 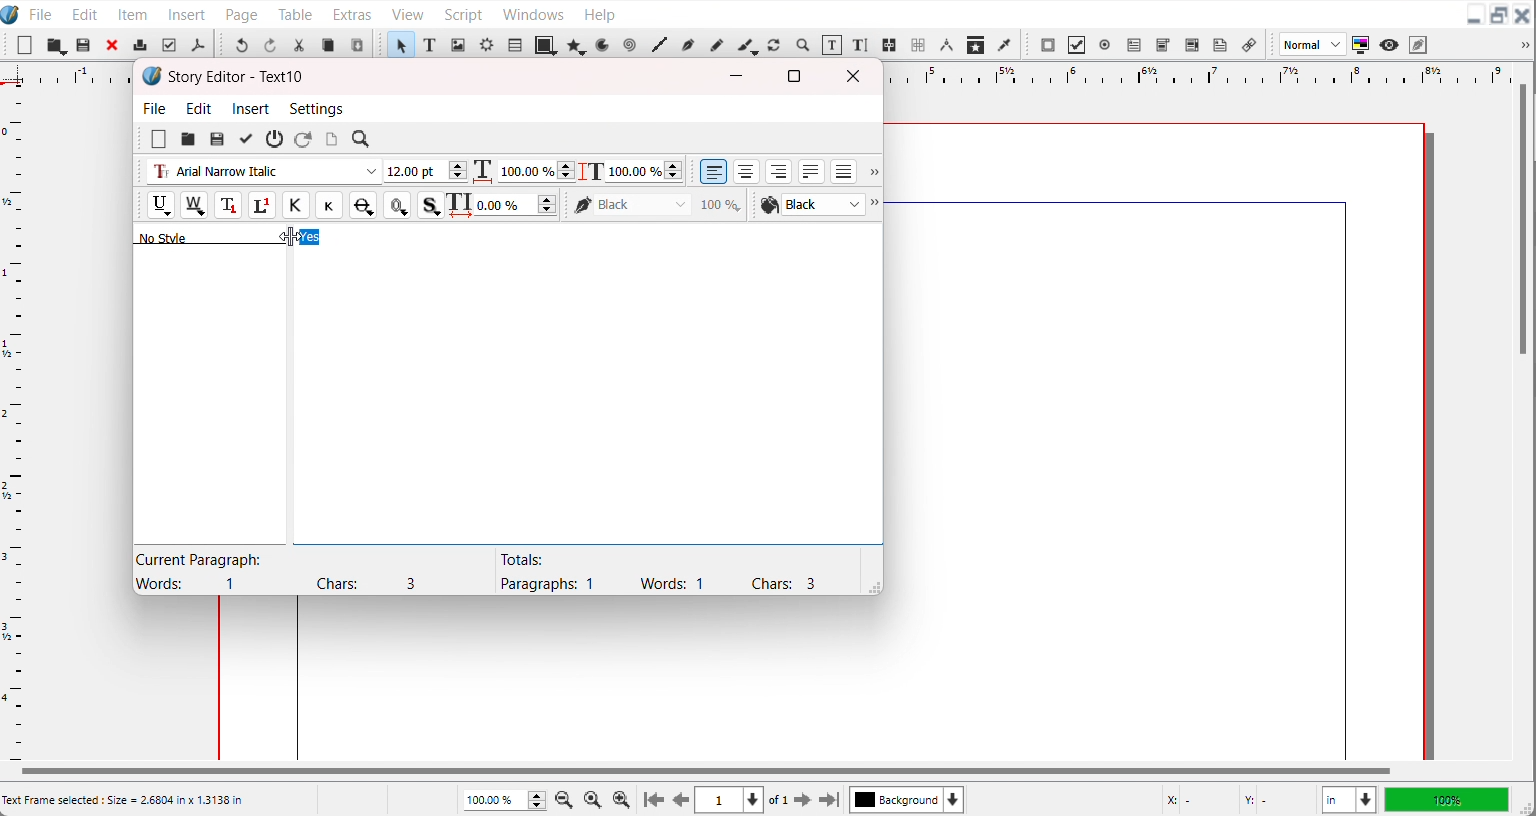 I want to click on Text, so click(x=290, y=571).